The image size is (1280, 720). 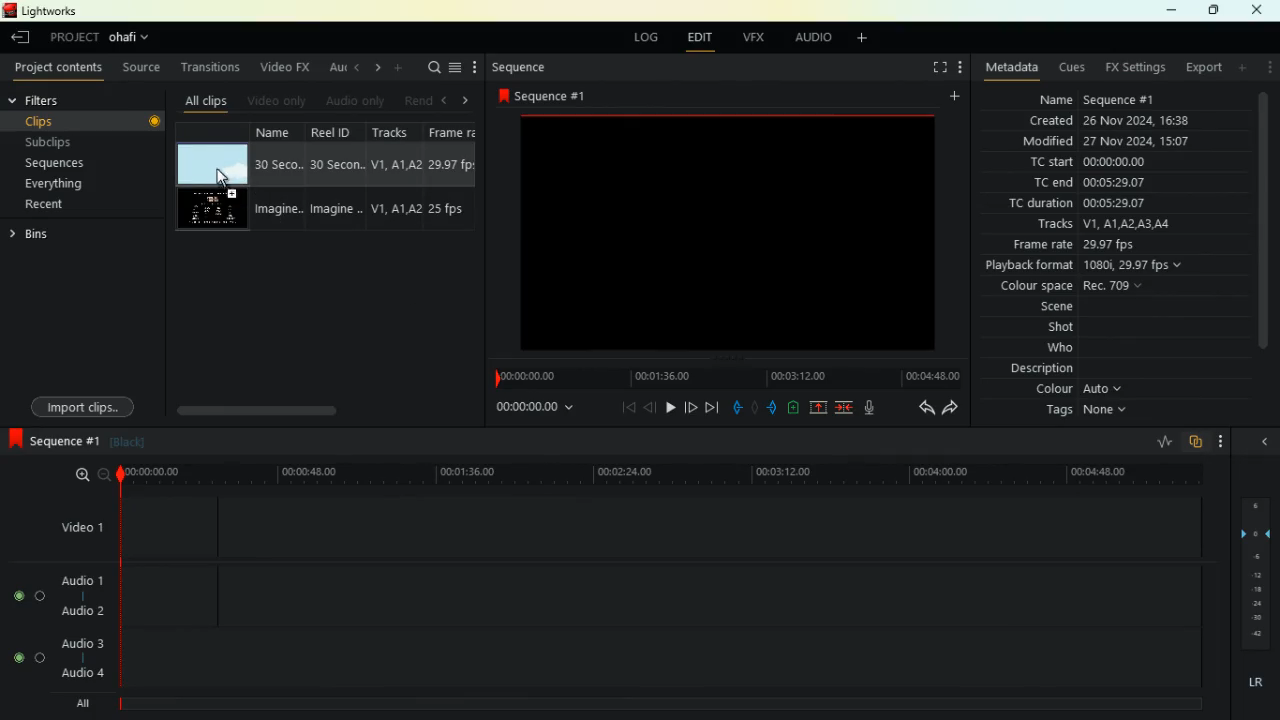 What do you see at coordinates (39, 236) in the screenshot?
I see `bins` at bounding box center [39, 236].